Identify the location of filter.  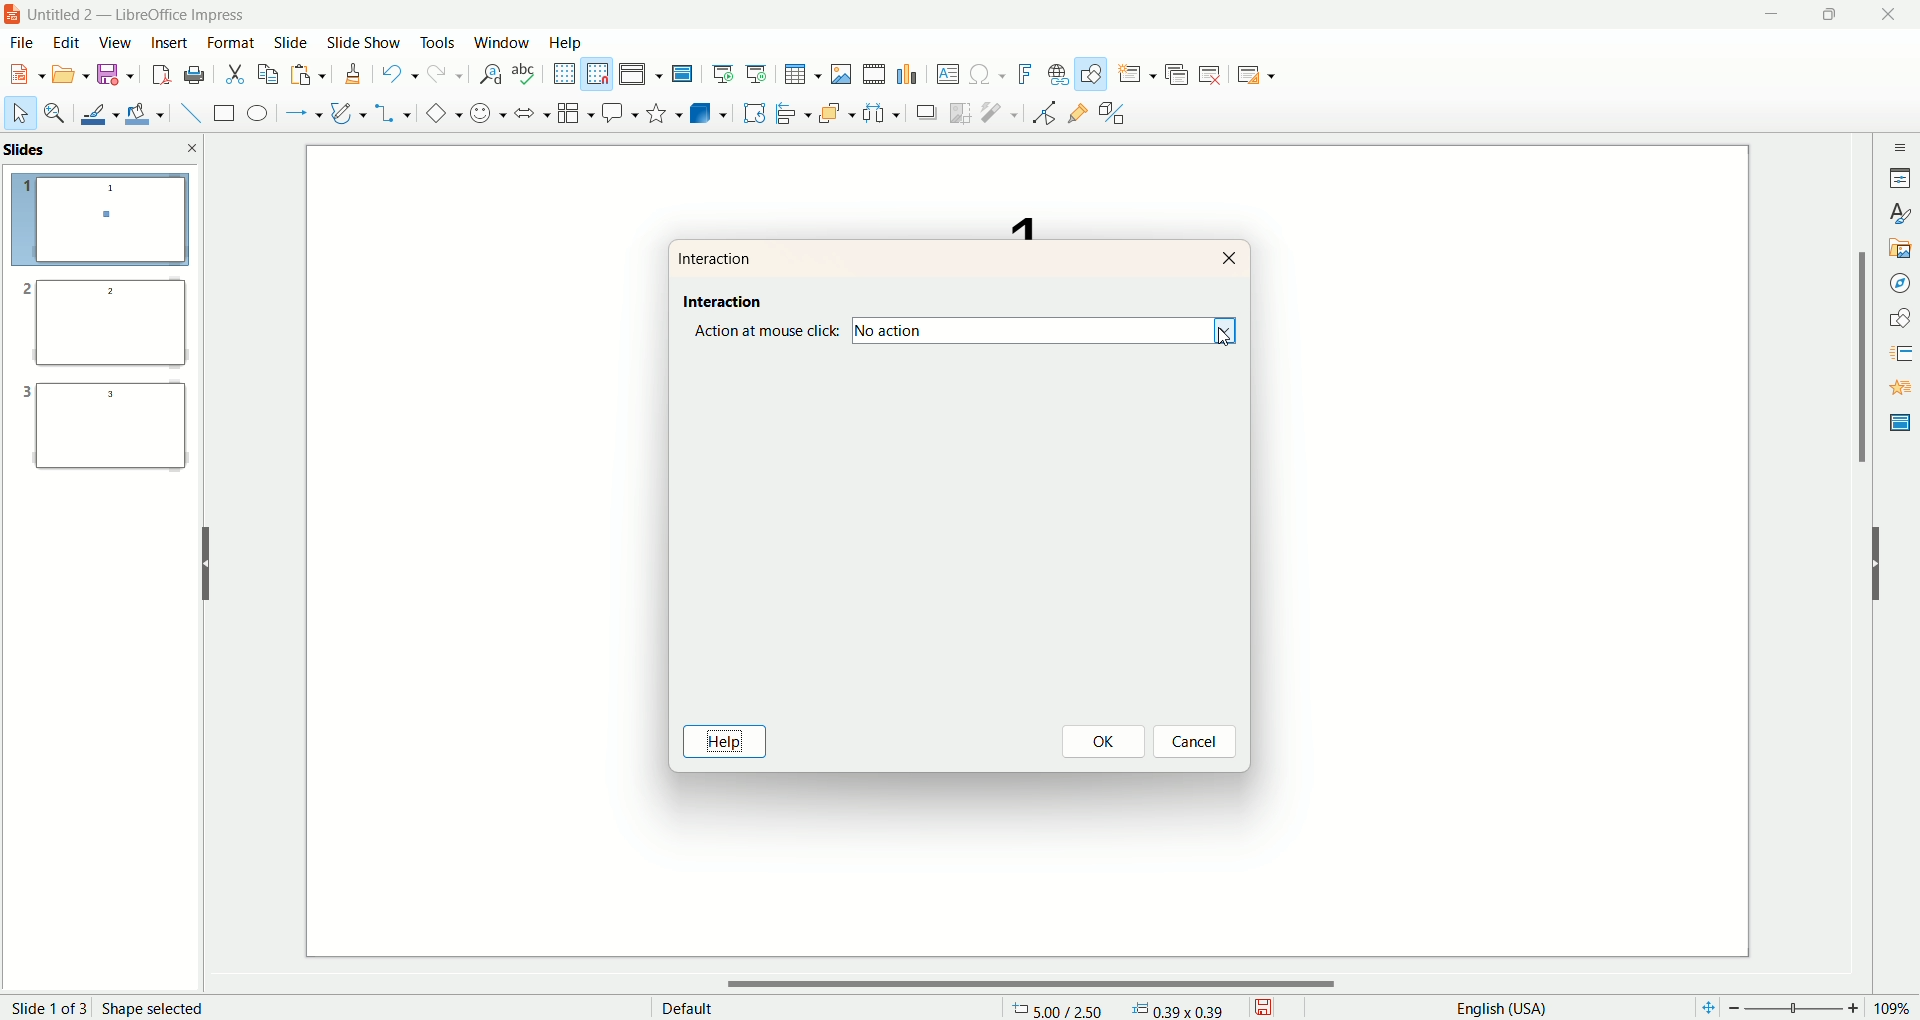
(1000, 113).